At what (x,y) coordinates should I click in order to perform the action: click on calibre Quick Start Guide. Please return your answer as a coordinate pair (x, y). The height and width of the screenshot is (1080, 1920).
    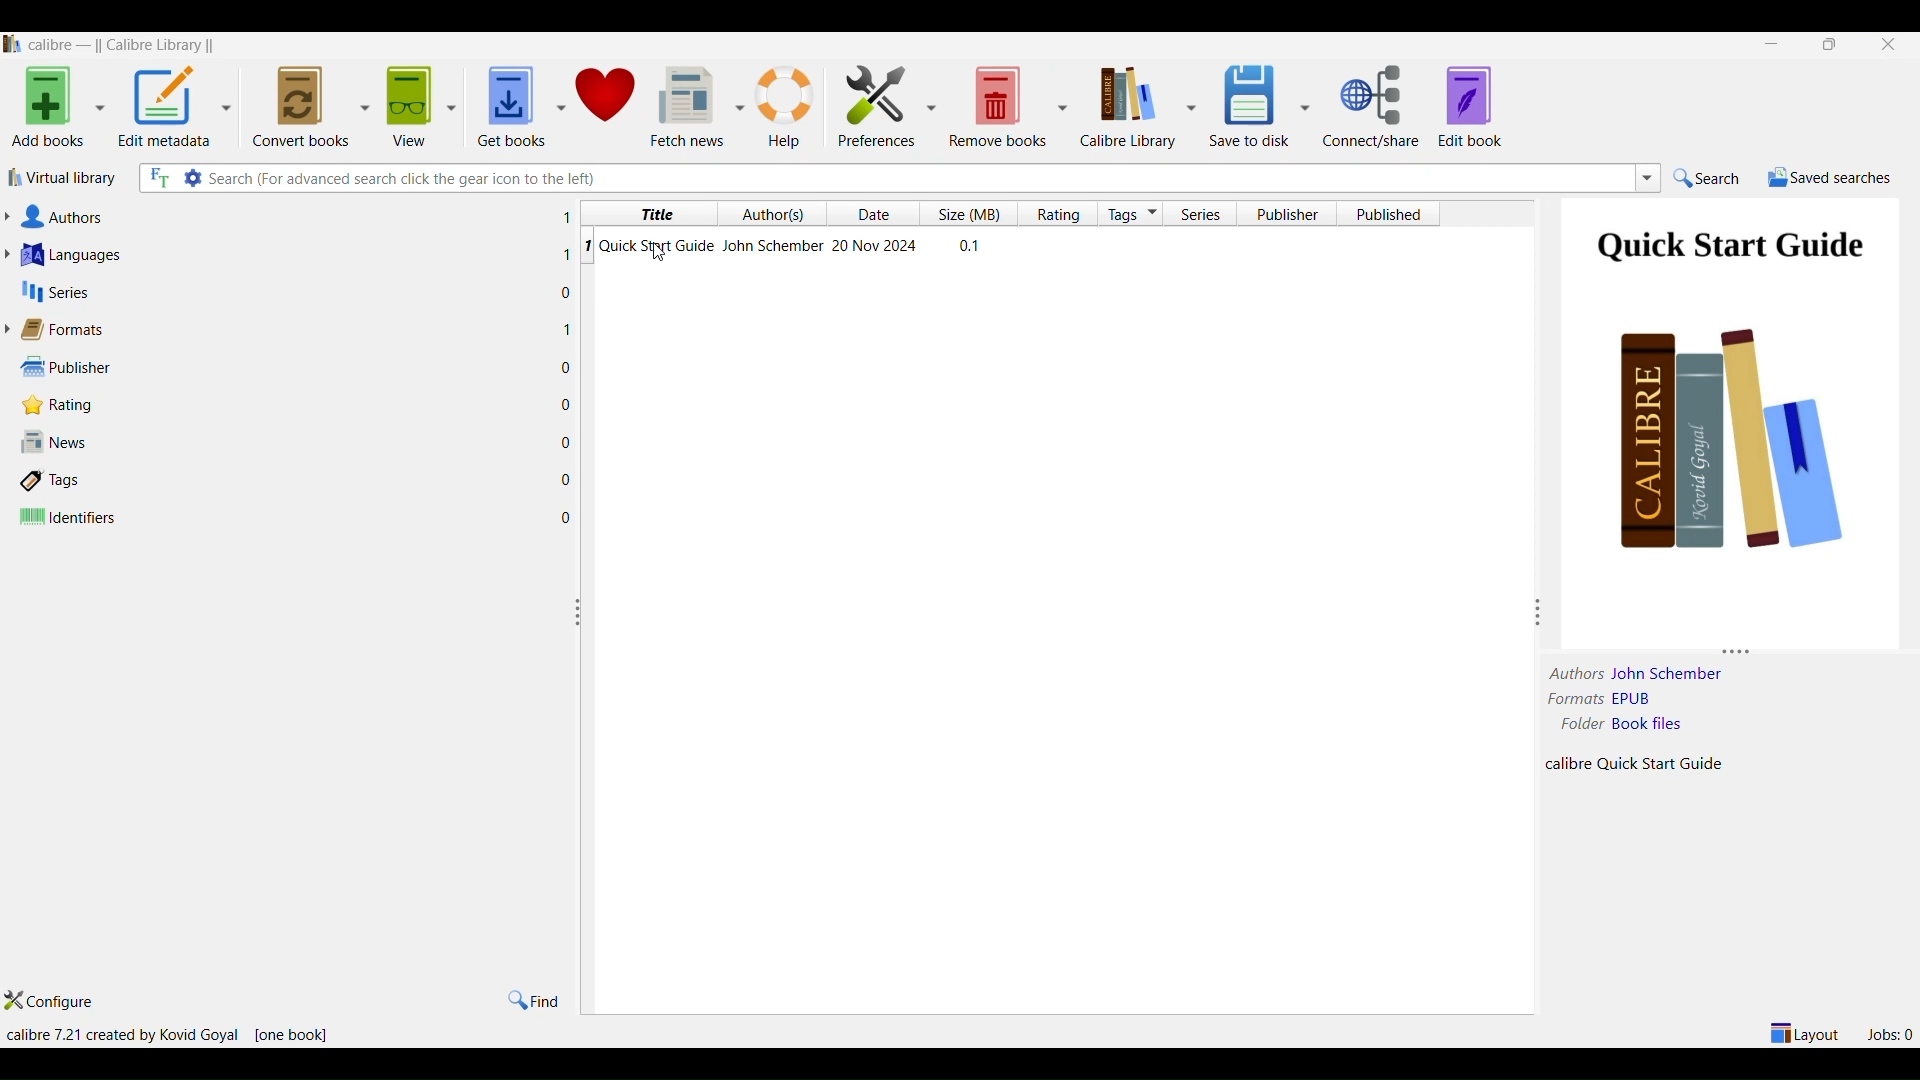
    Looking at the image, I should click on (1654, 763).